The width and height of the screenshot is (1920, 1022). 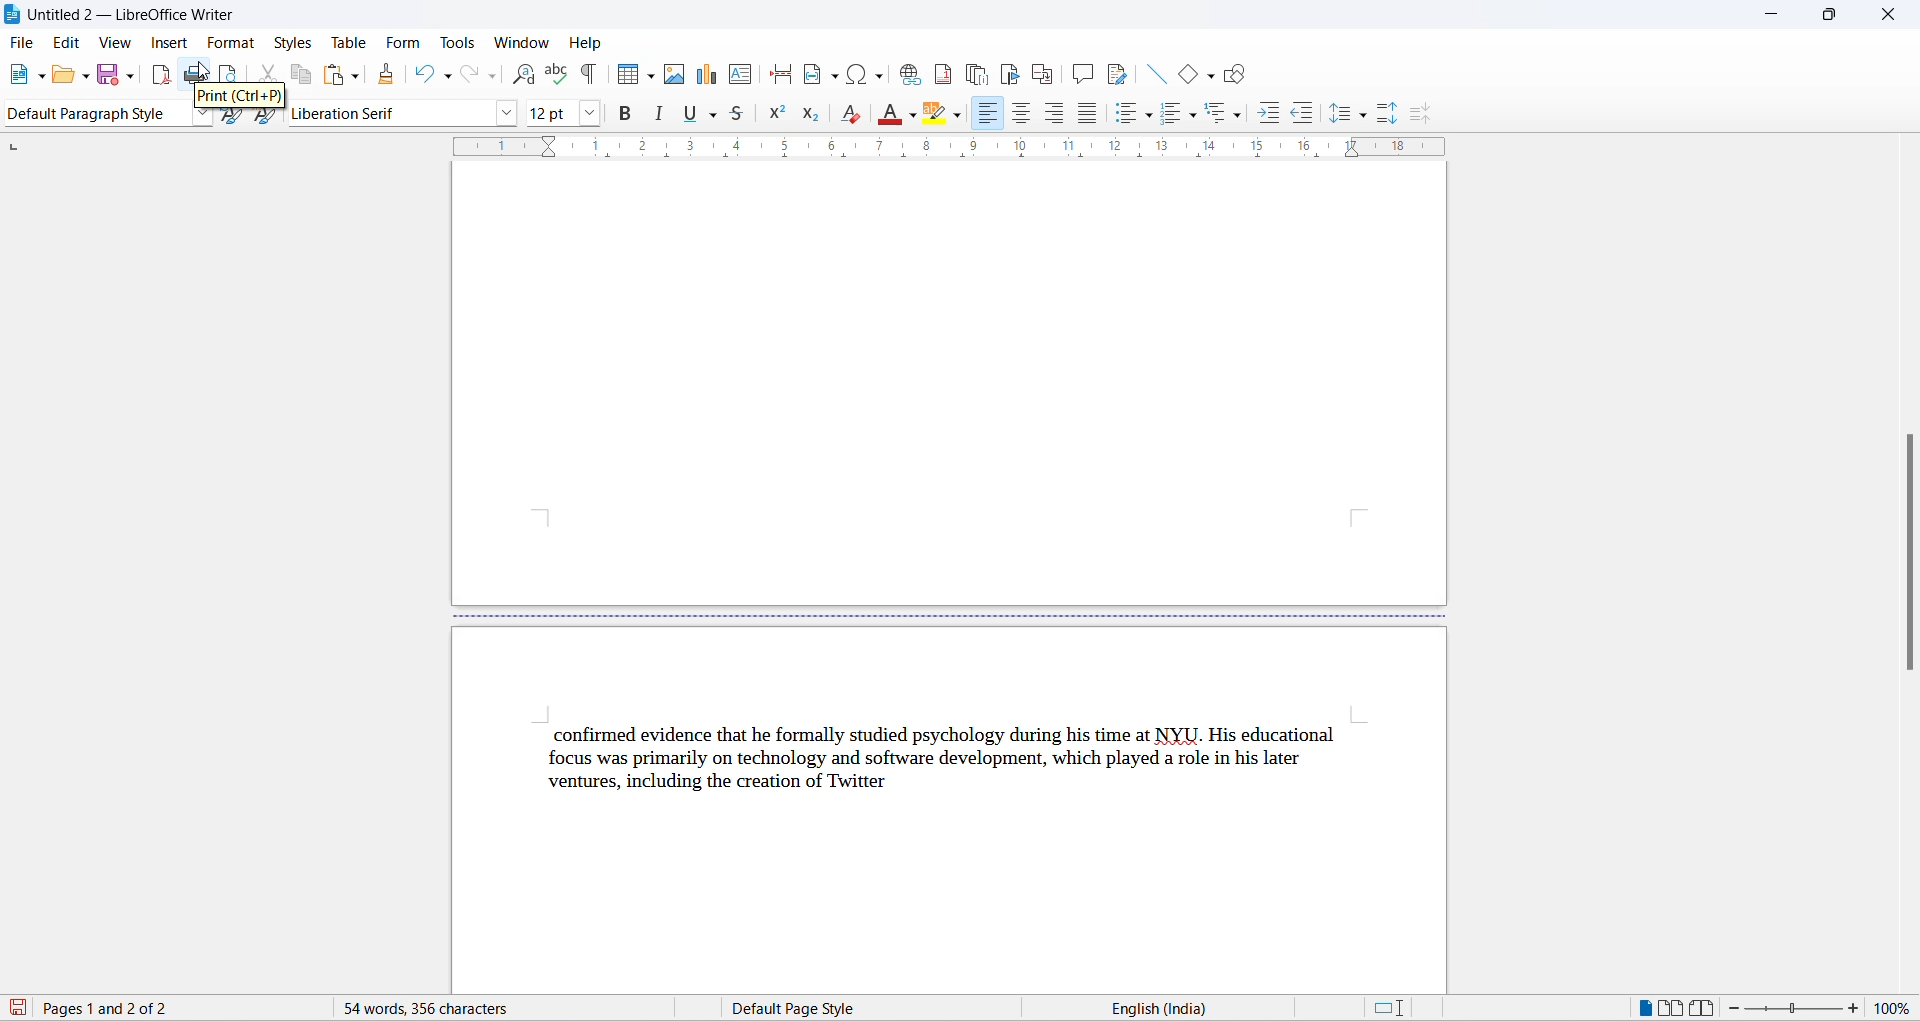 What do you see at coordinates (584, 43) in the screenshot?
I see `help` at bounding box center [584, 43].